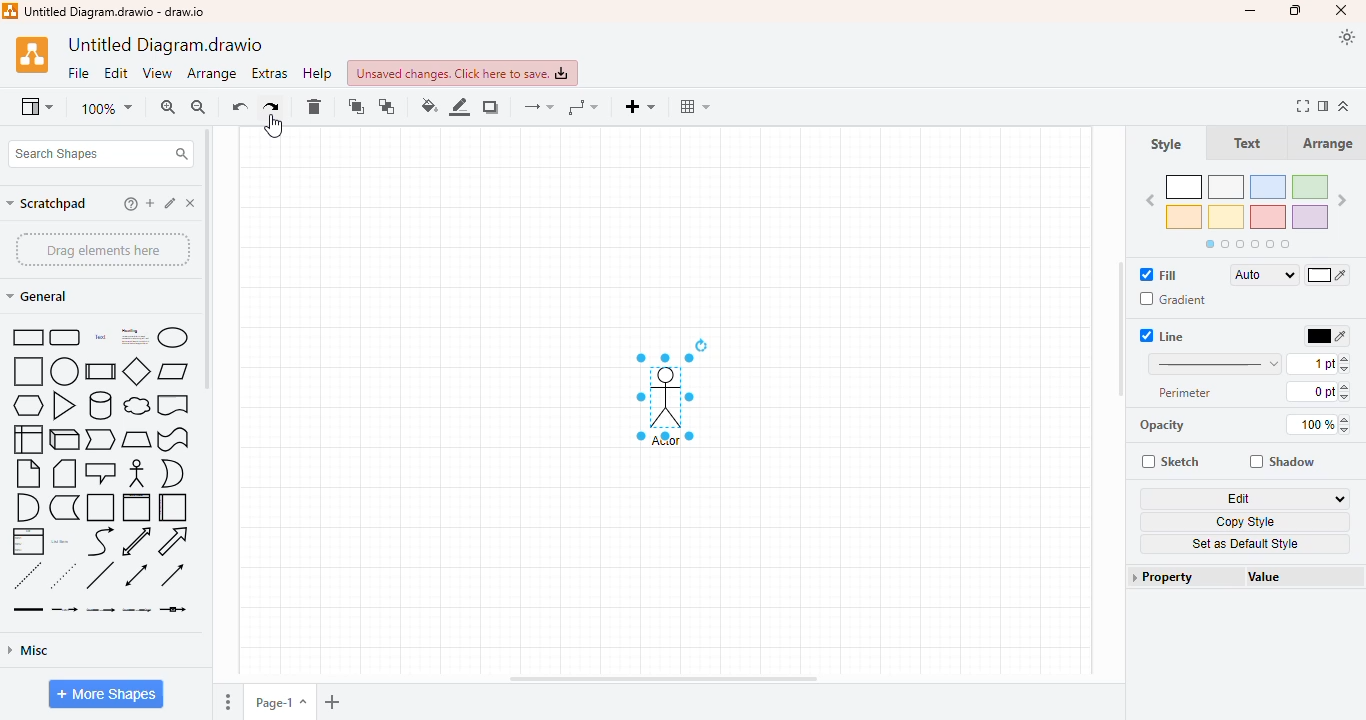 This screenshot has width=1366, height=720. I want to click on help, so click(131, 204).